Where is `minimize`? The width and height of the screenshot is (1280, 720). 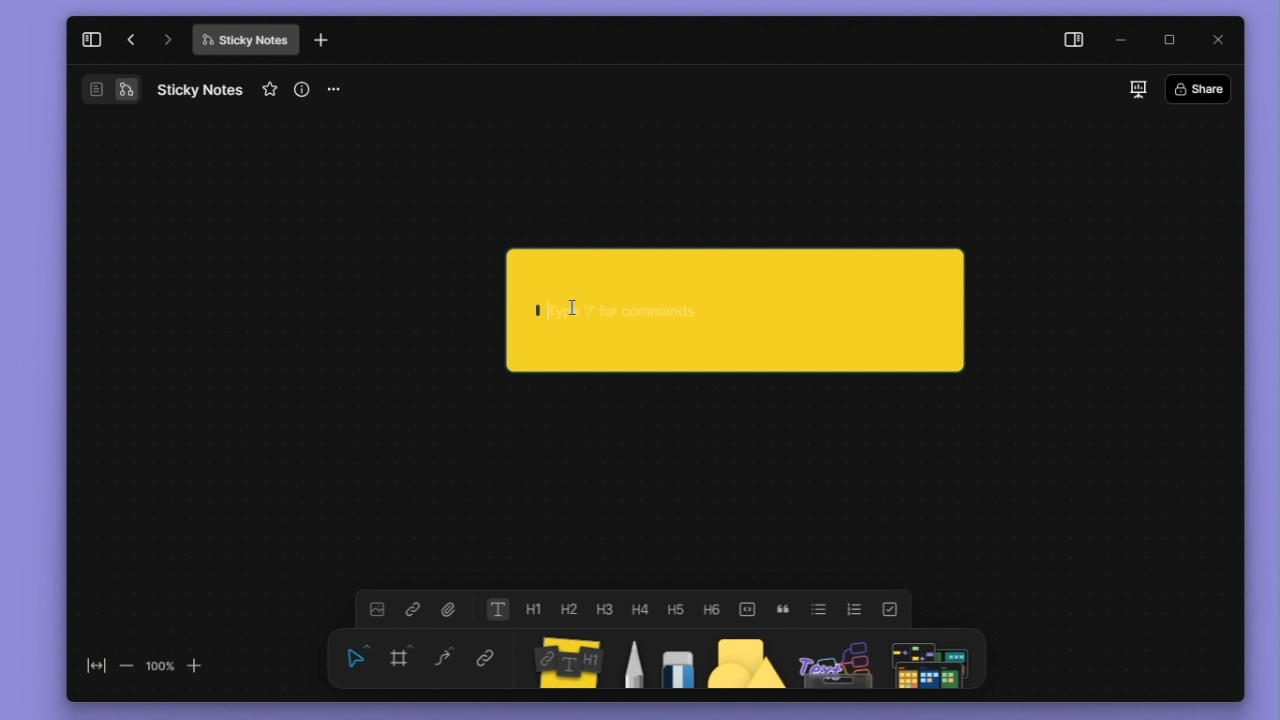
minimize is located at coordinates (1120, 41).